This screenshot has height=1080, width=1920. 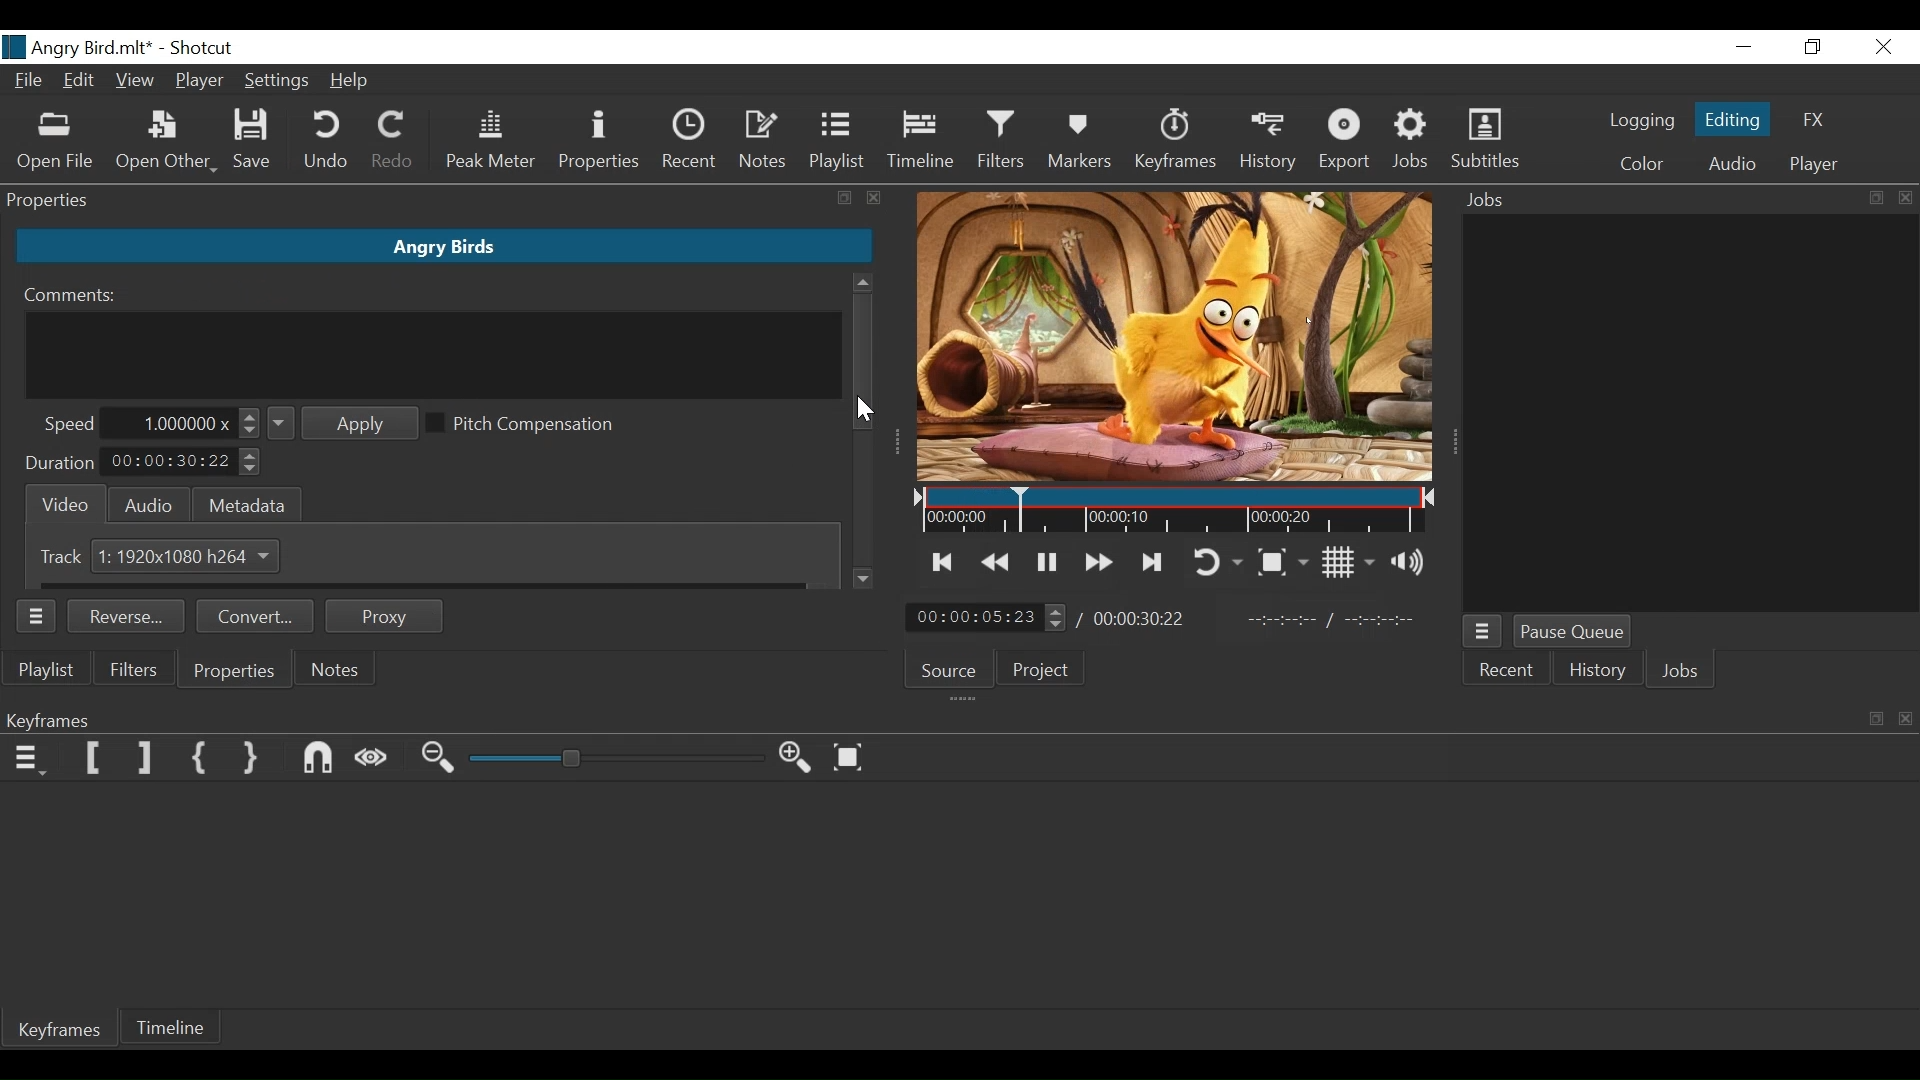 I want to click on Current position, so click(x=988, y=617).